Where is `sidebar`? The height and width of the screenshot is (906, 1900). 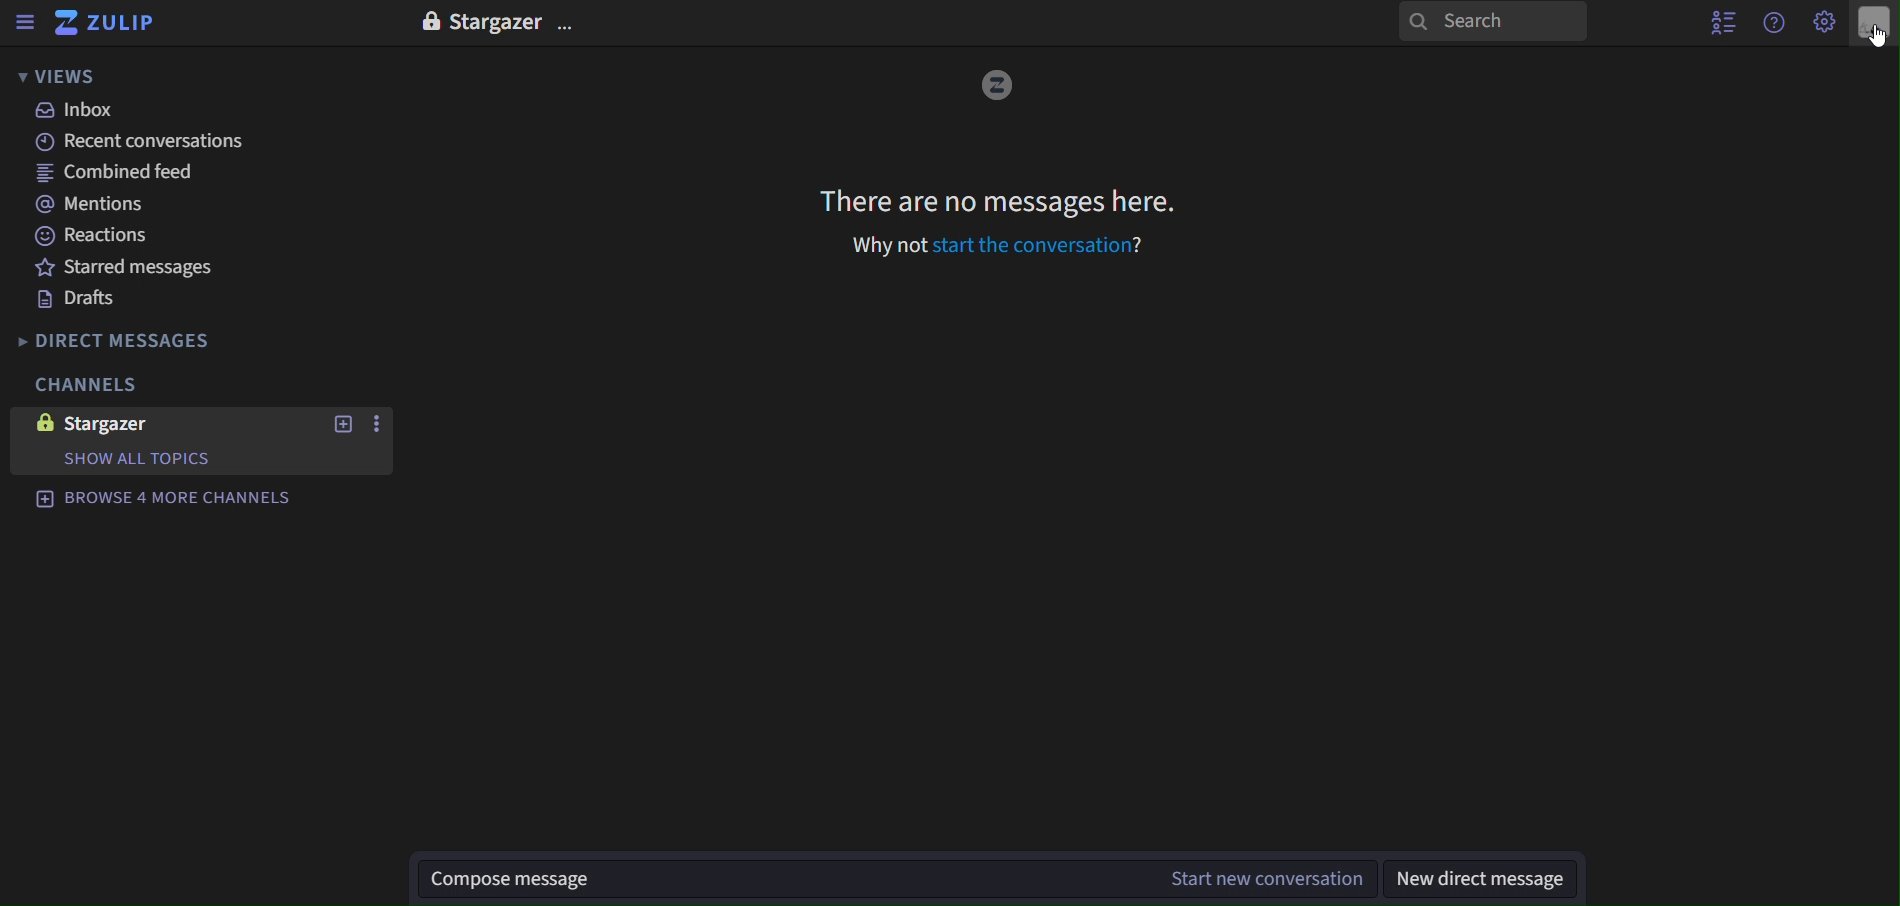
sidebar is located at coordinates (24, 25).